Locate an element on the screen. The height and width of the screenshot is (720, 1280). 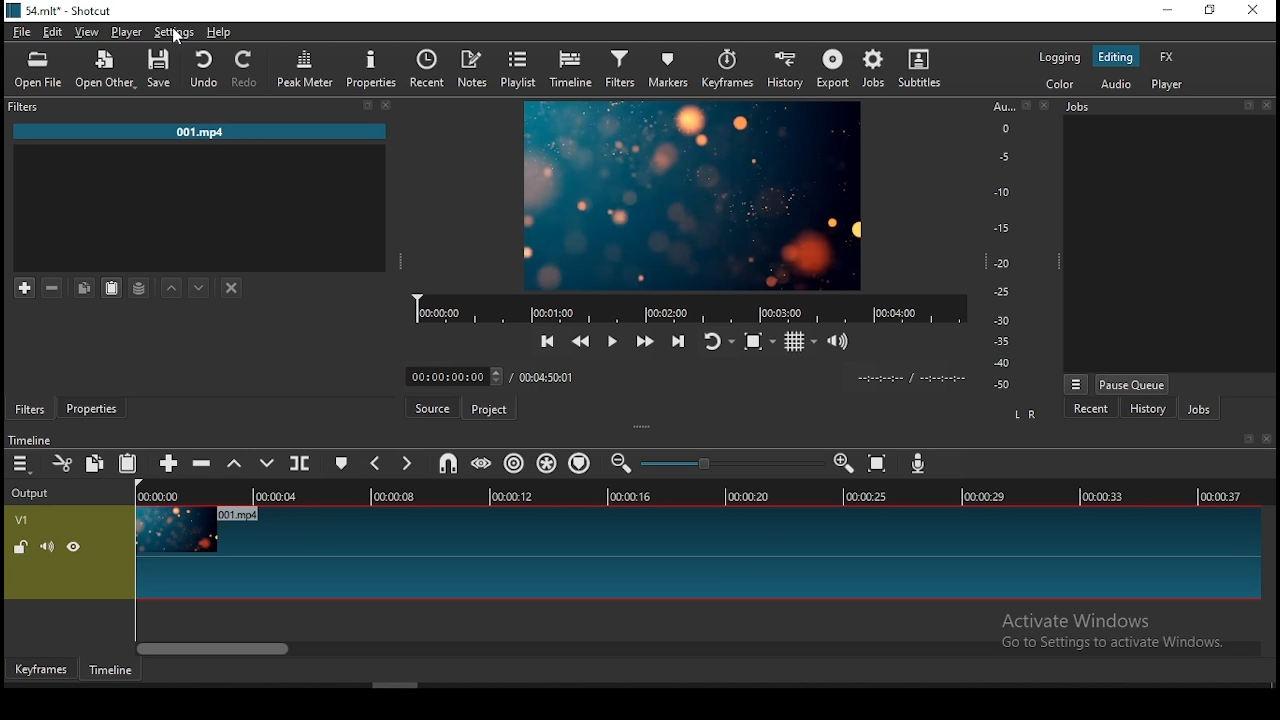
001.mp4 is located at coordinates (200, 133).